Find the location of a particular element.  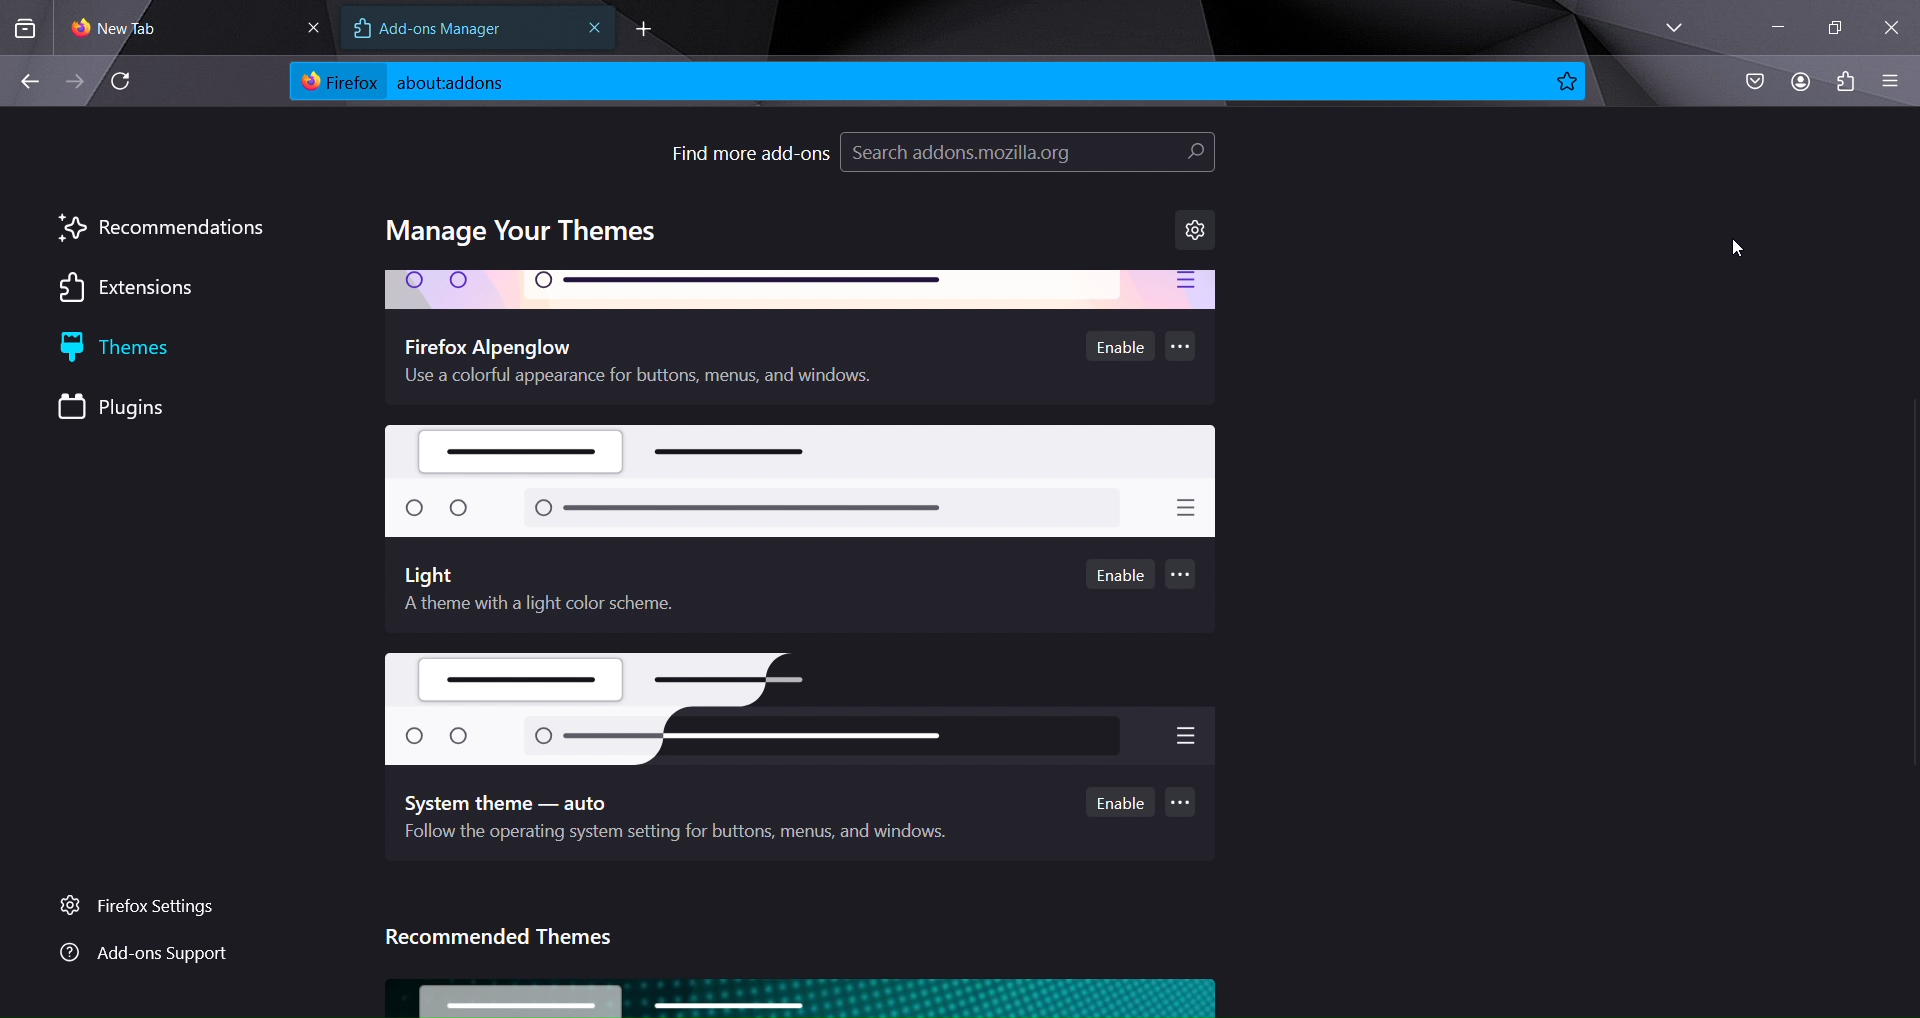

list all tabs is located at coordinates (1668, 26).